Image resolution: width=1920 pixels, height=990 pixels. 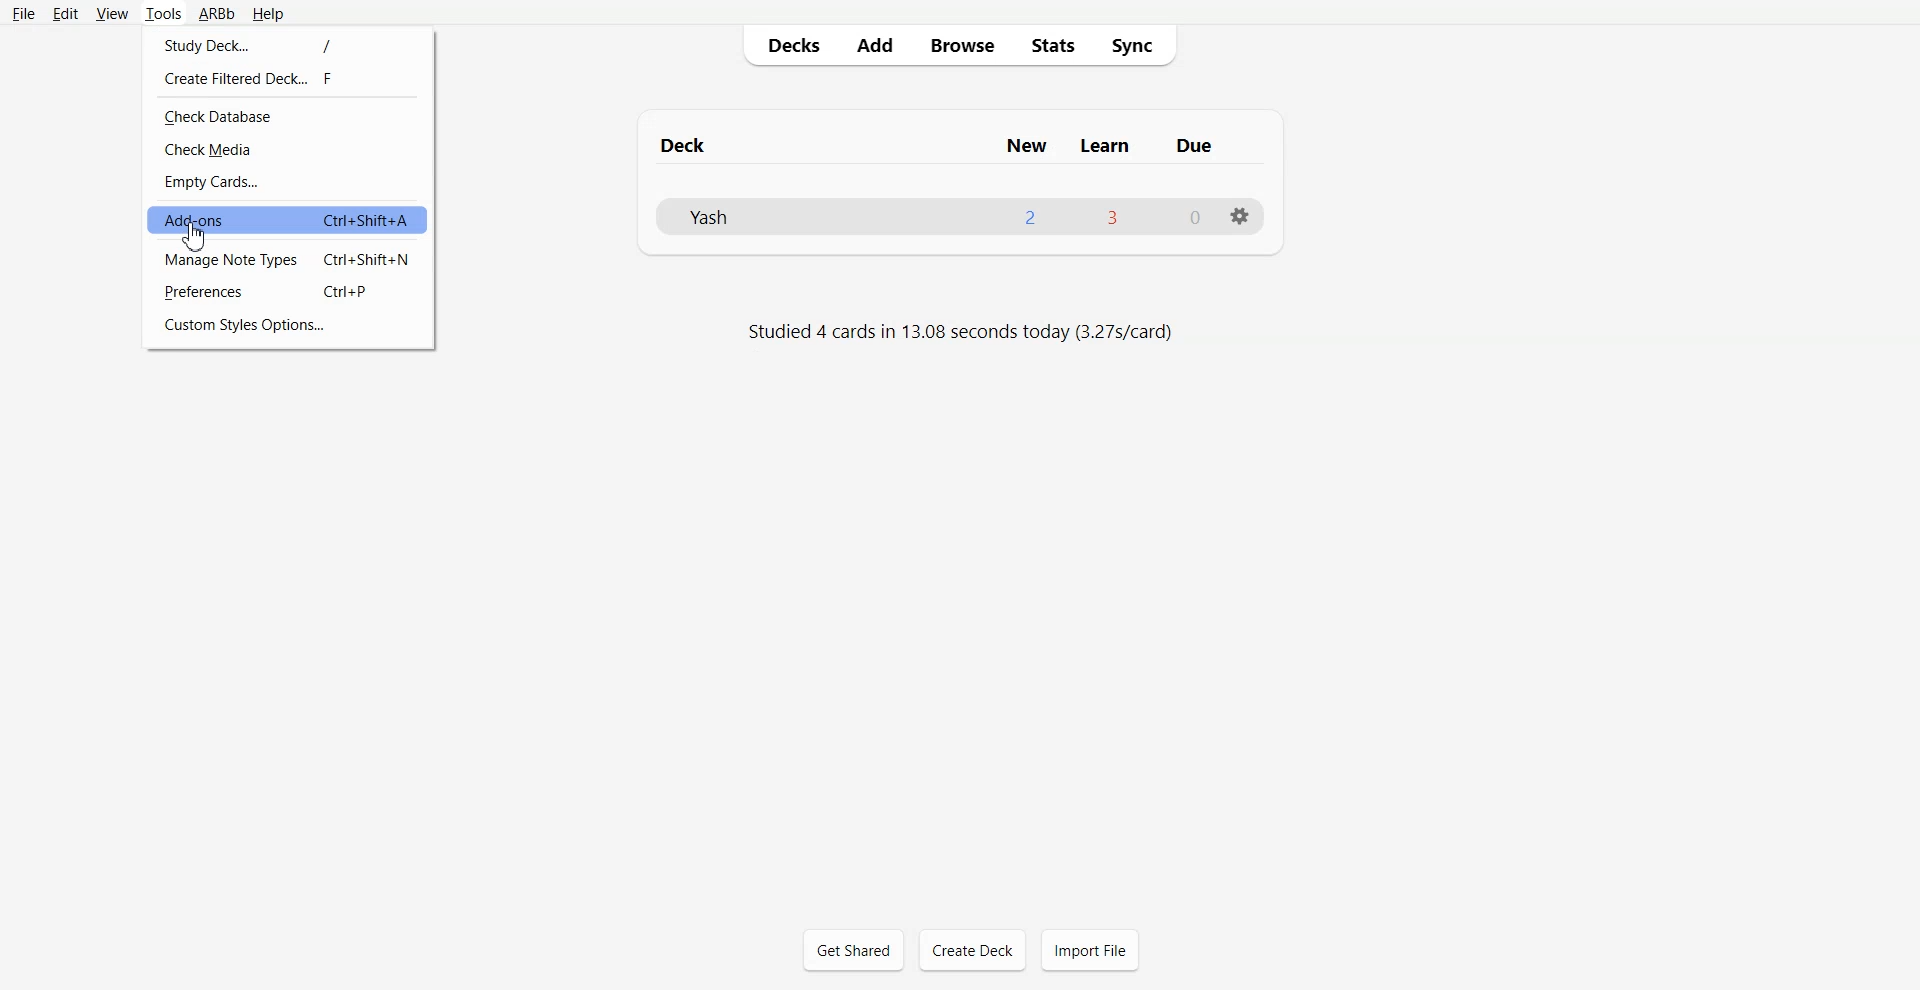 What do you see at coordinates (216, 12) in the screenshot?
I see `ARBb` at bounding box center [216, 12].